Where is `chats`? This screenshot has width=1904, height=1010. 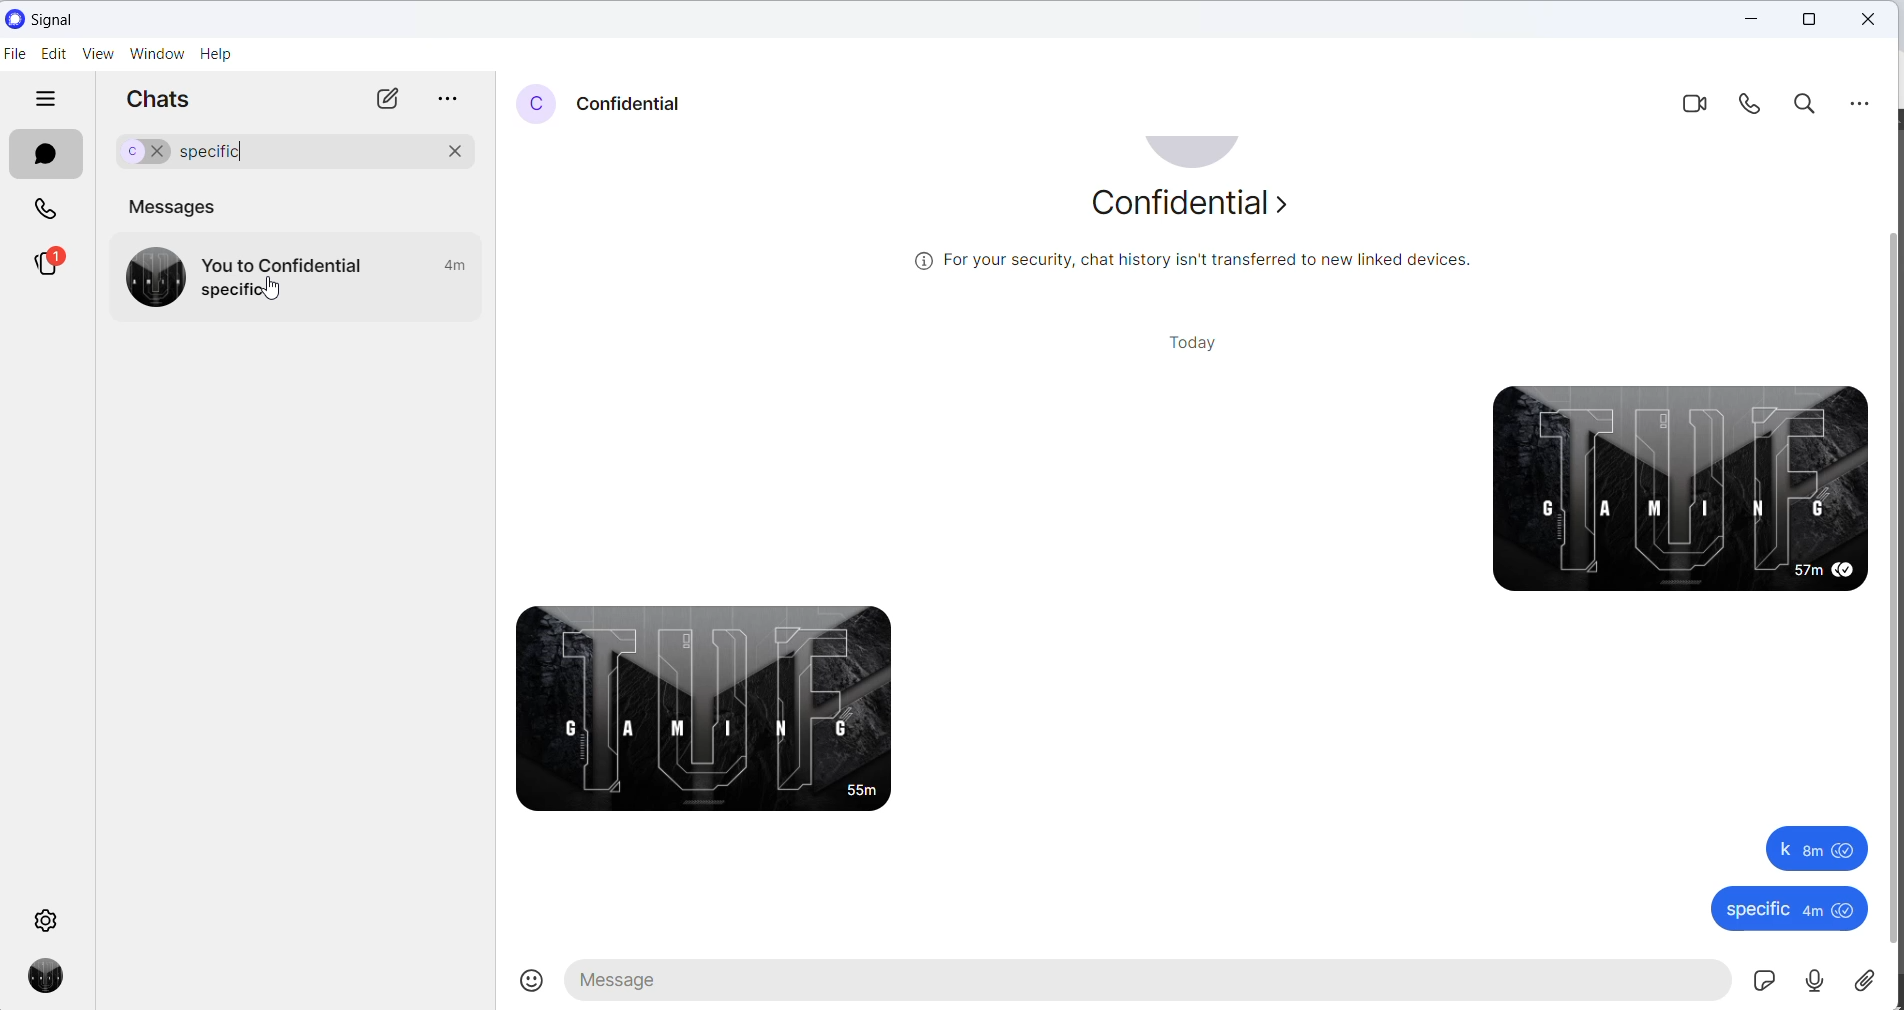
chats is located at coordinates (45, 154).